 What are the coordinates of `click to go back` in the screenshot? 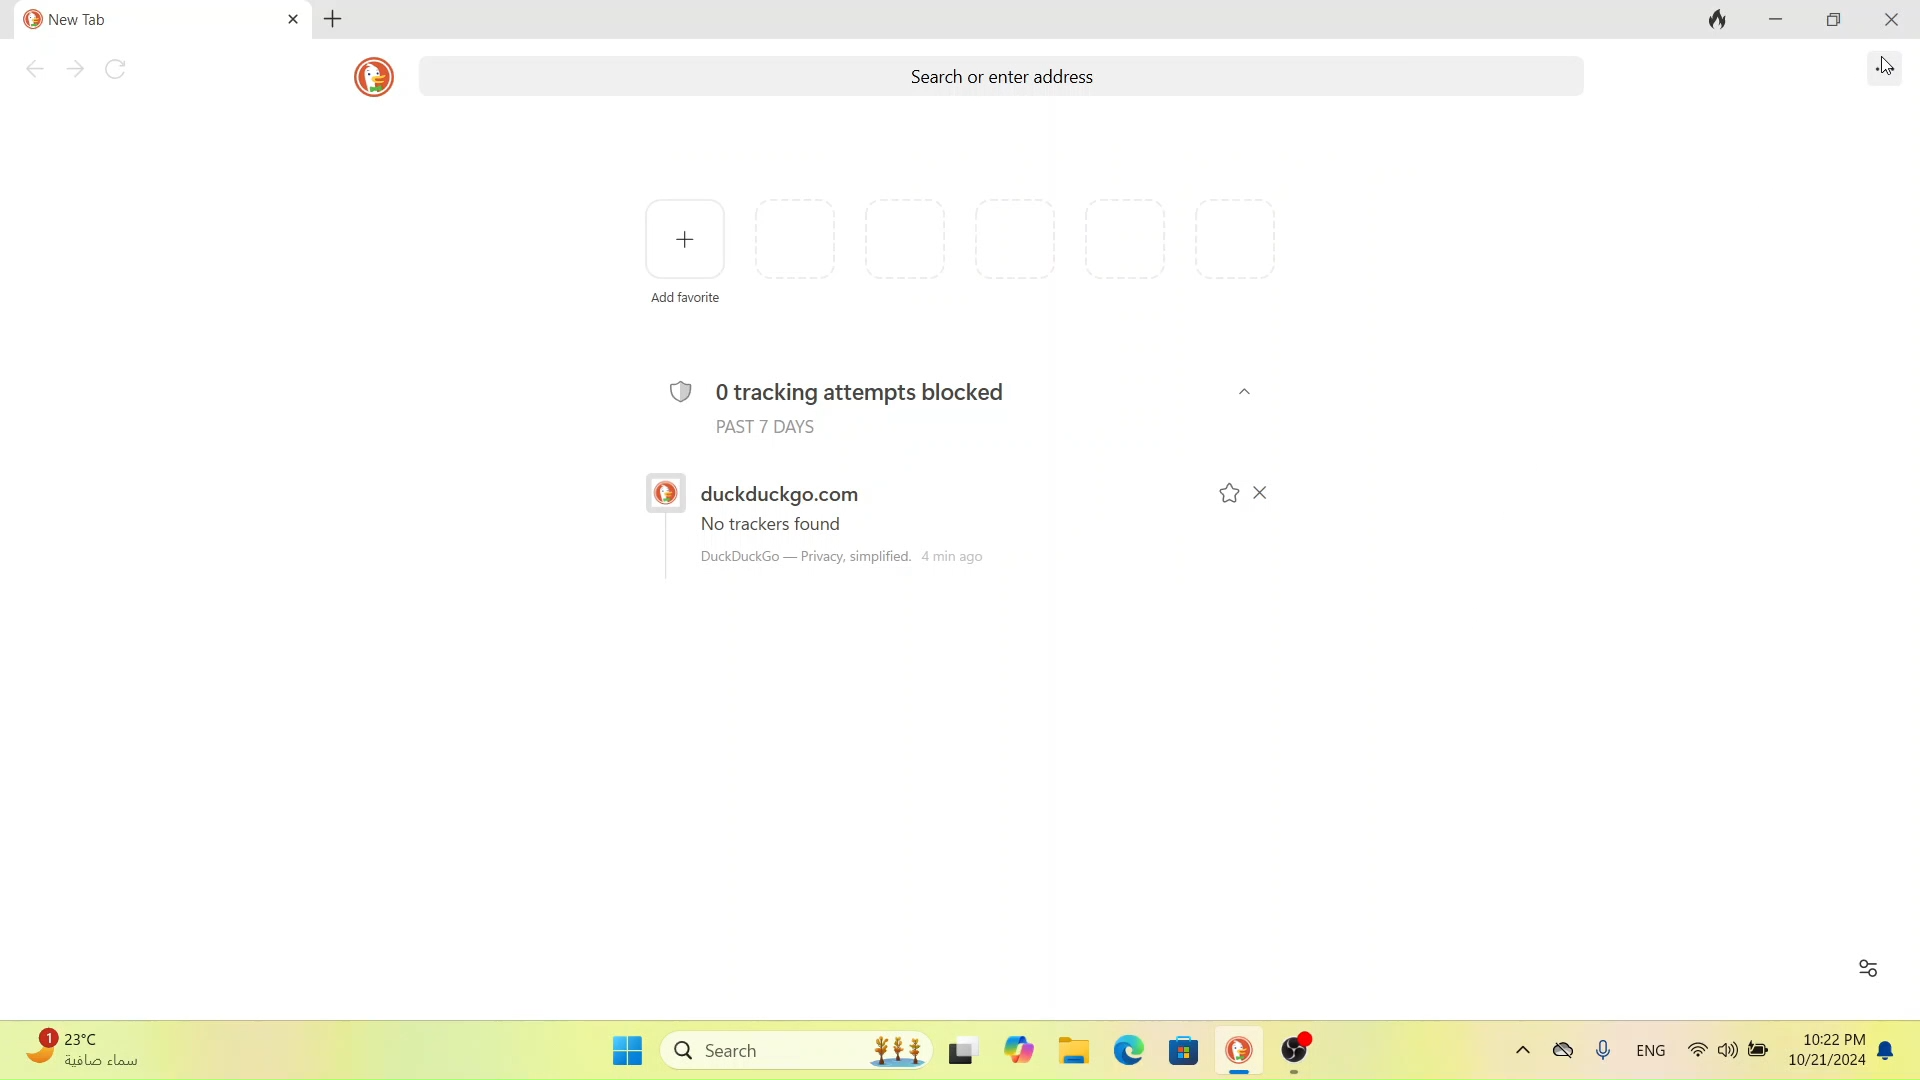 It's located at (34, 71).